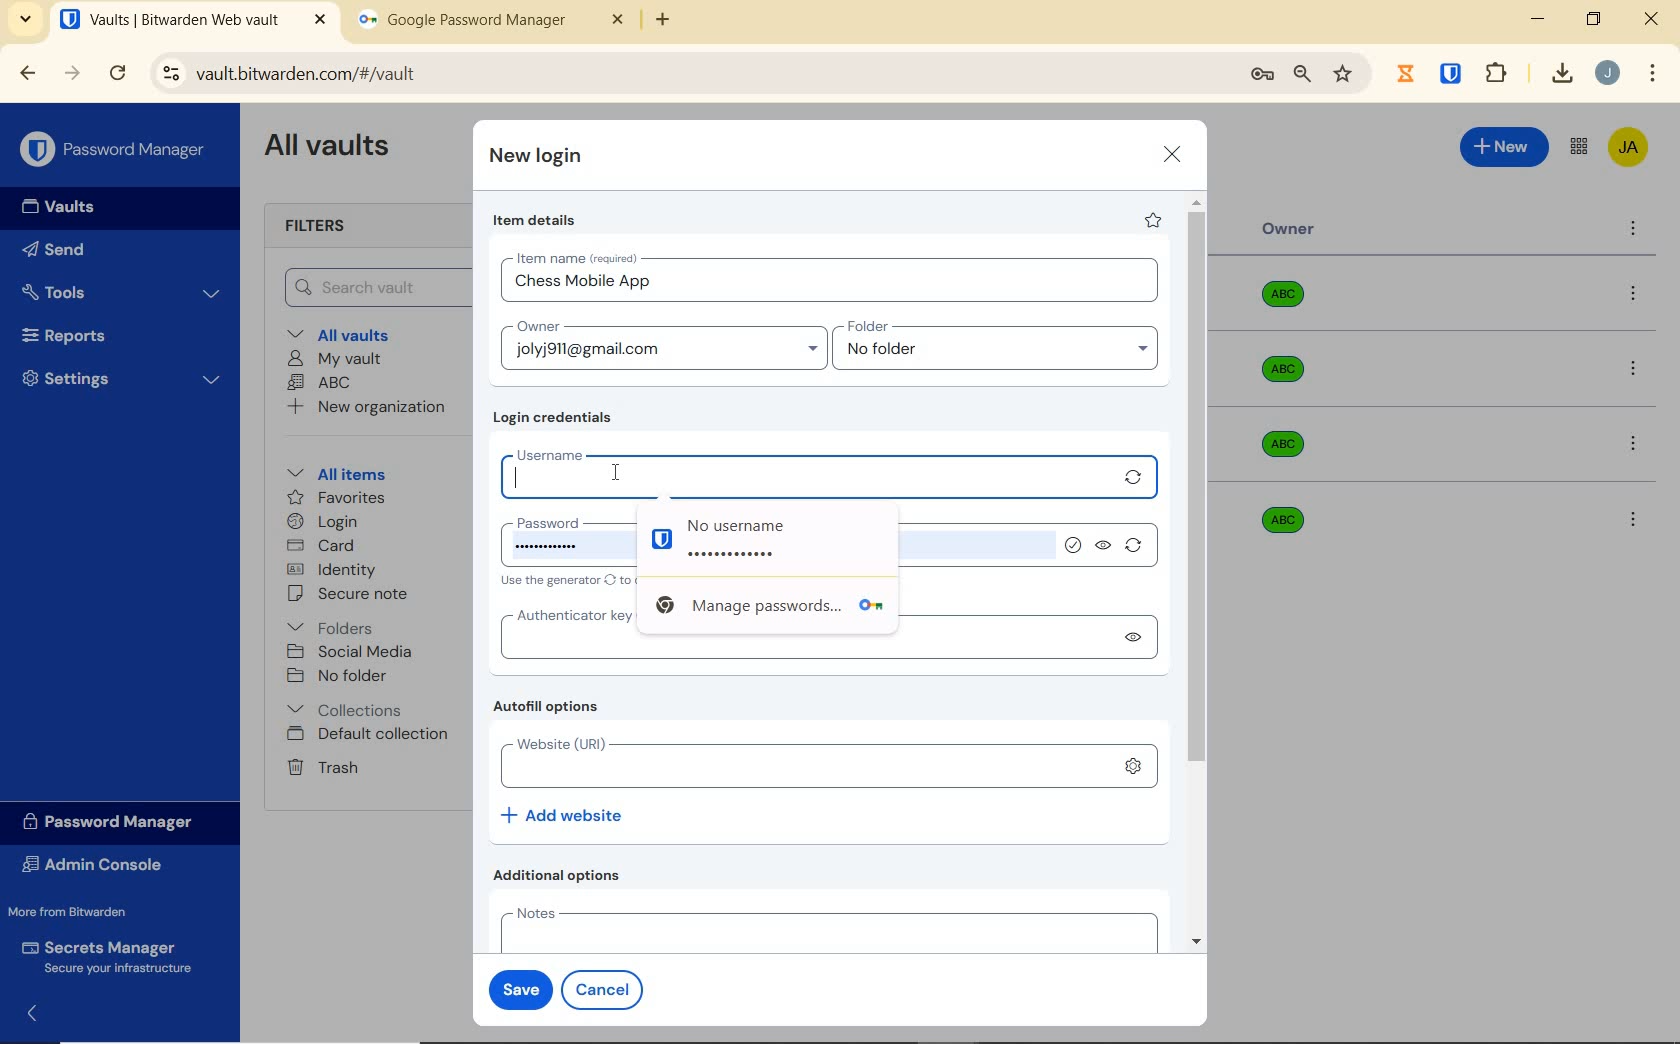 The image size is (1680, 1044). Describe the element at coordinates (1301, 74) in the screenshot. I see `zoom` at that location.